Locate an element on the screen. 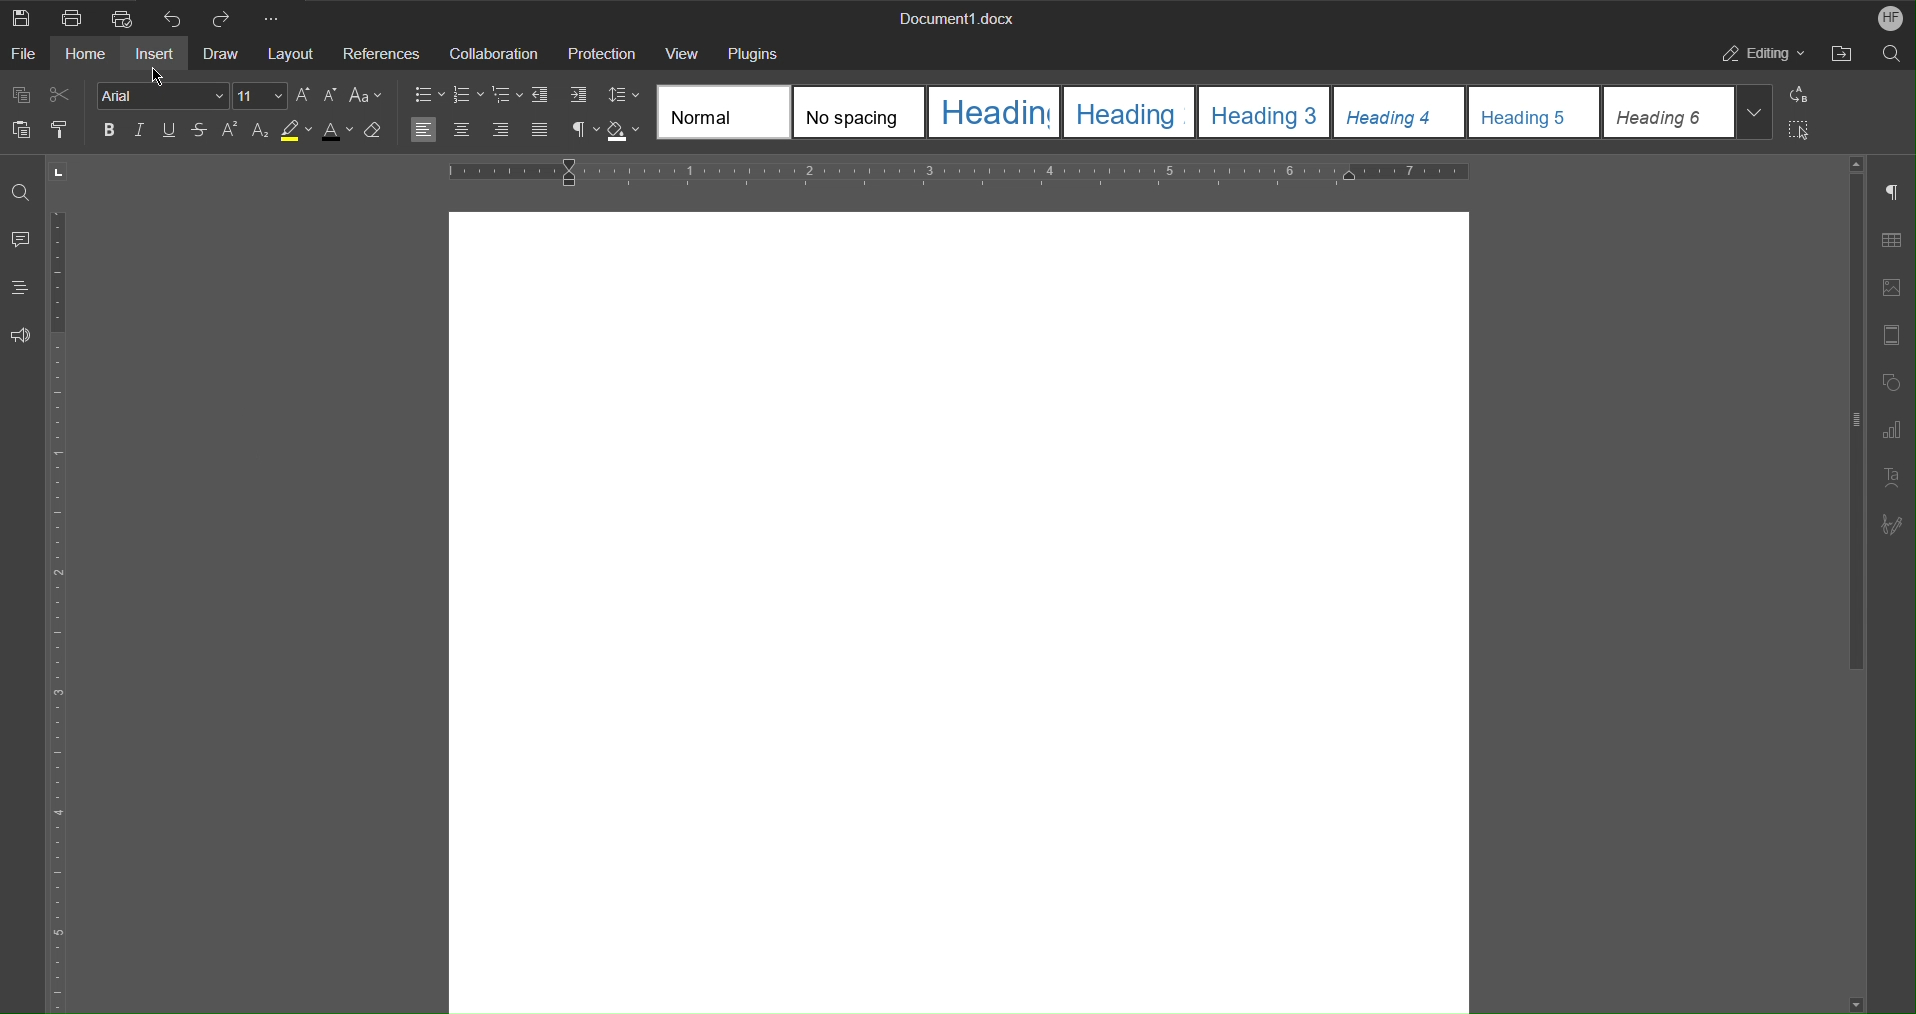 This screenshot has height=1014, width=1916. Header/Footer is located at coordinates (1891, 334).